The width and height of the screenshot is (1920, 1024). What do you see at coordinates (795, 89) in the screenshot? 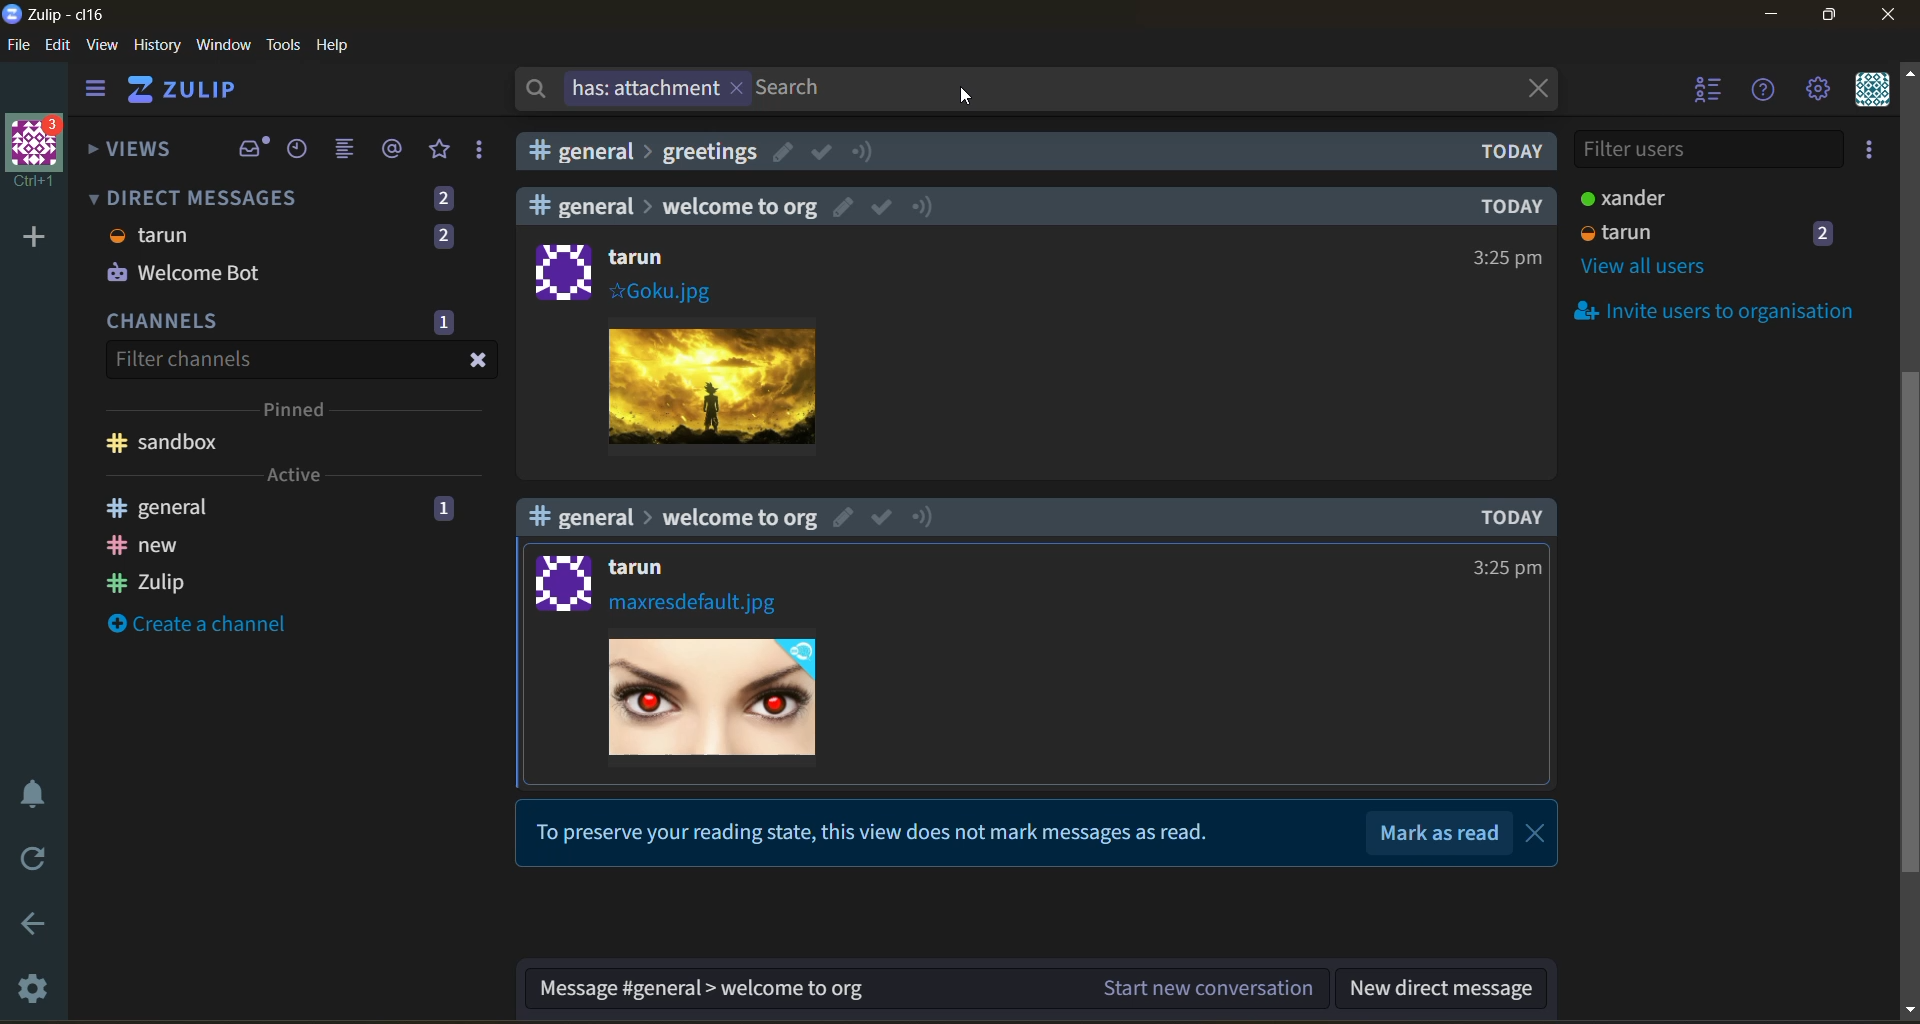
I see `Search` at bounding box center [795, 89].